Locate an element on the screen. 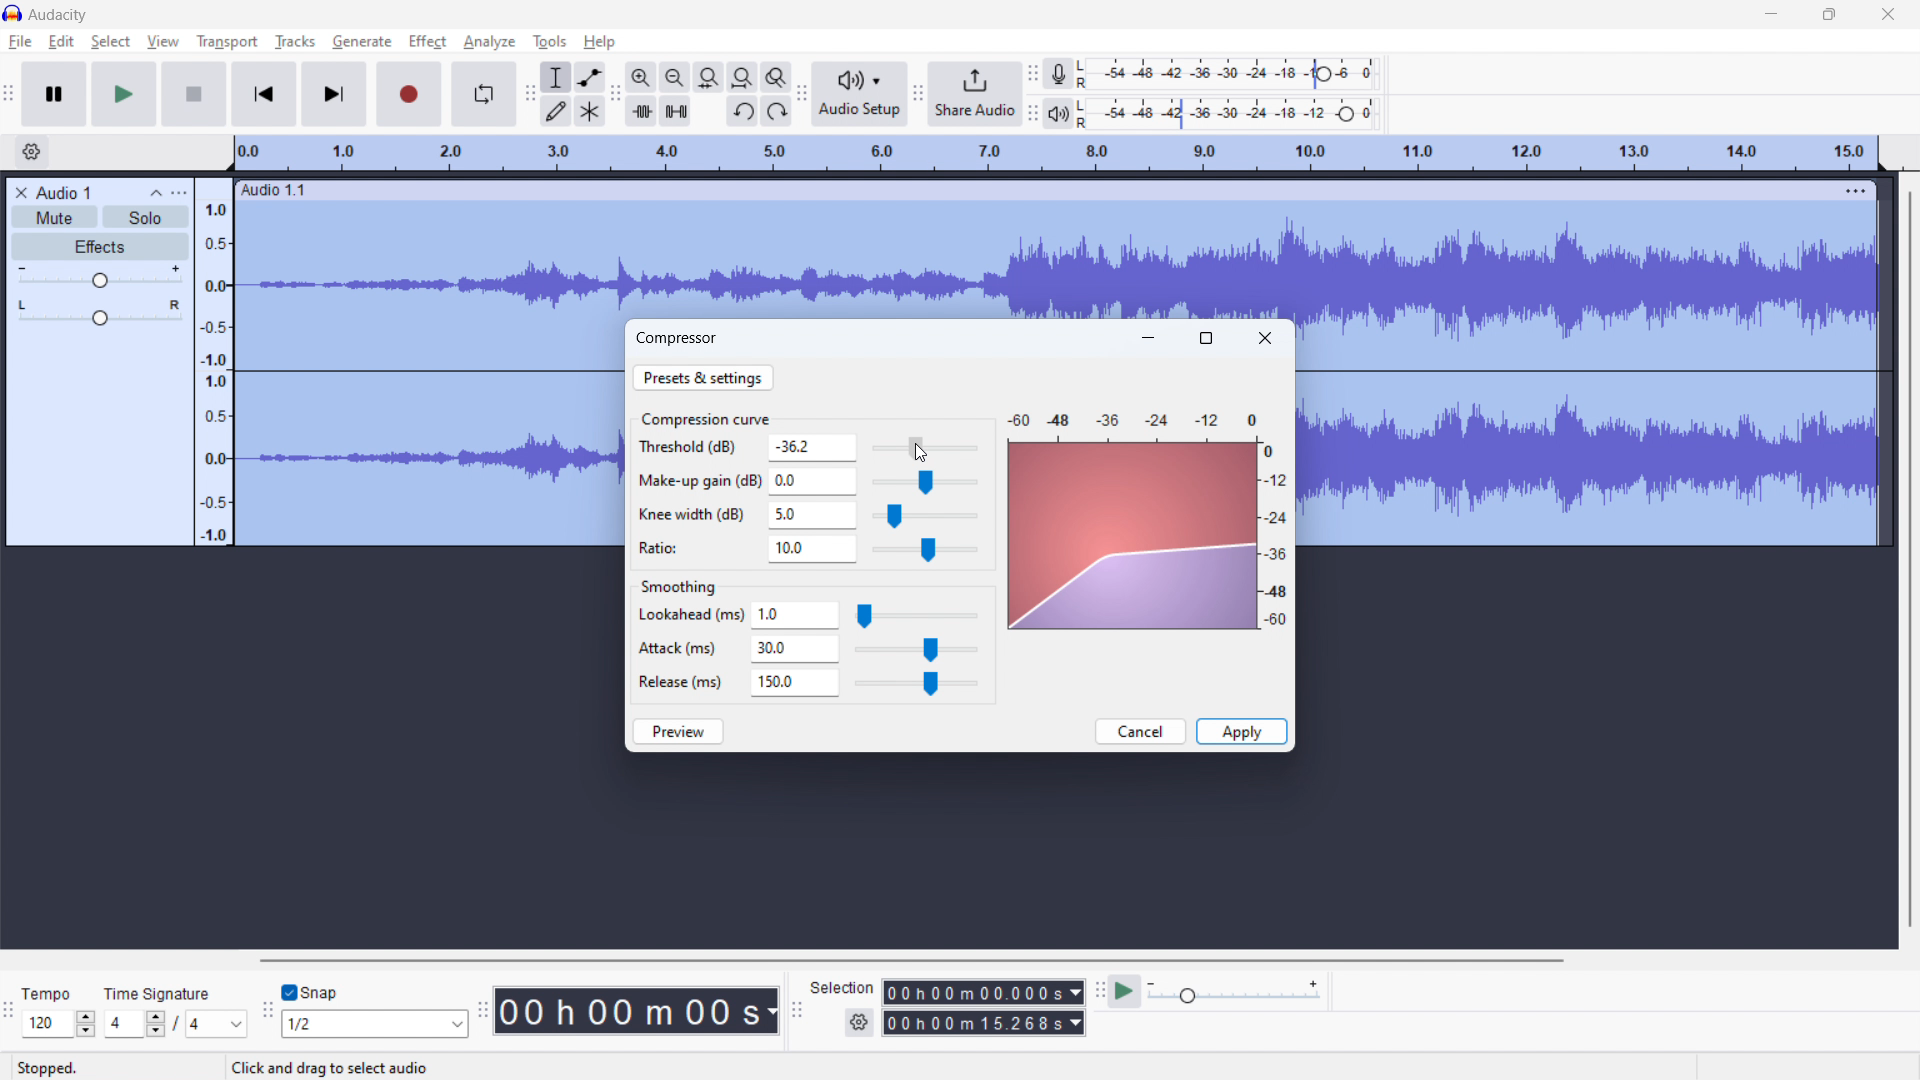 The height and width of the screenshot is (1080, 1920). record is located at coordinates (410, 94).